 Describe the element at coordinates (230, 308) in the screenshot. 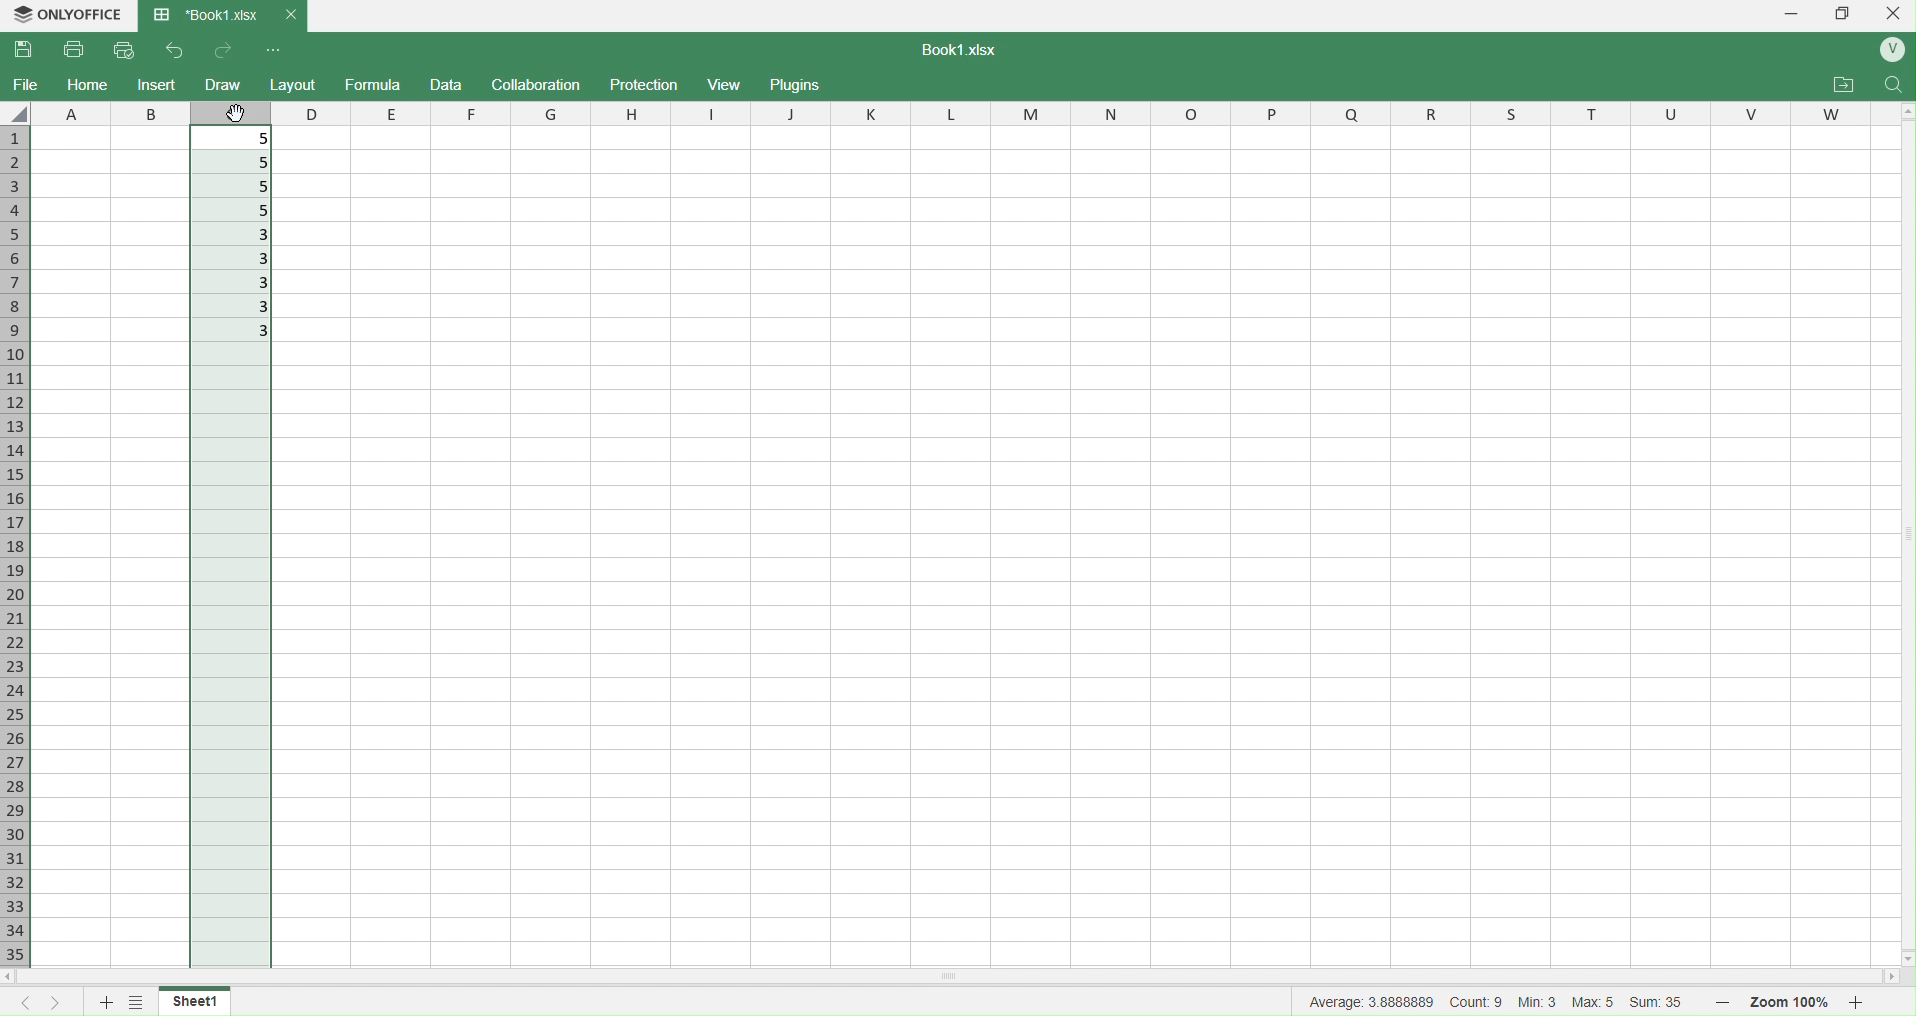

I see `3` at that location.